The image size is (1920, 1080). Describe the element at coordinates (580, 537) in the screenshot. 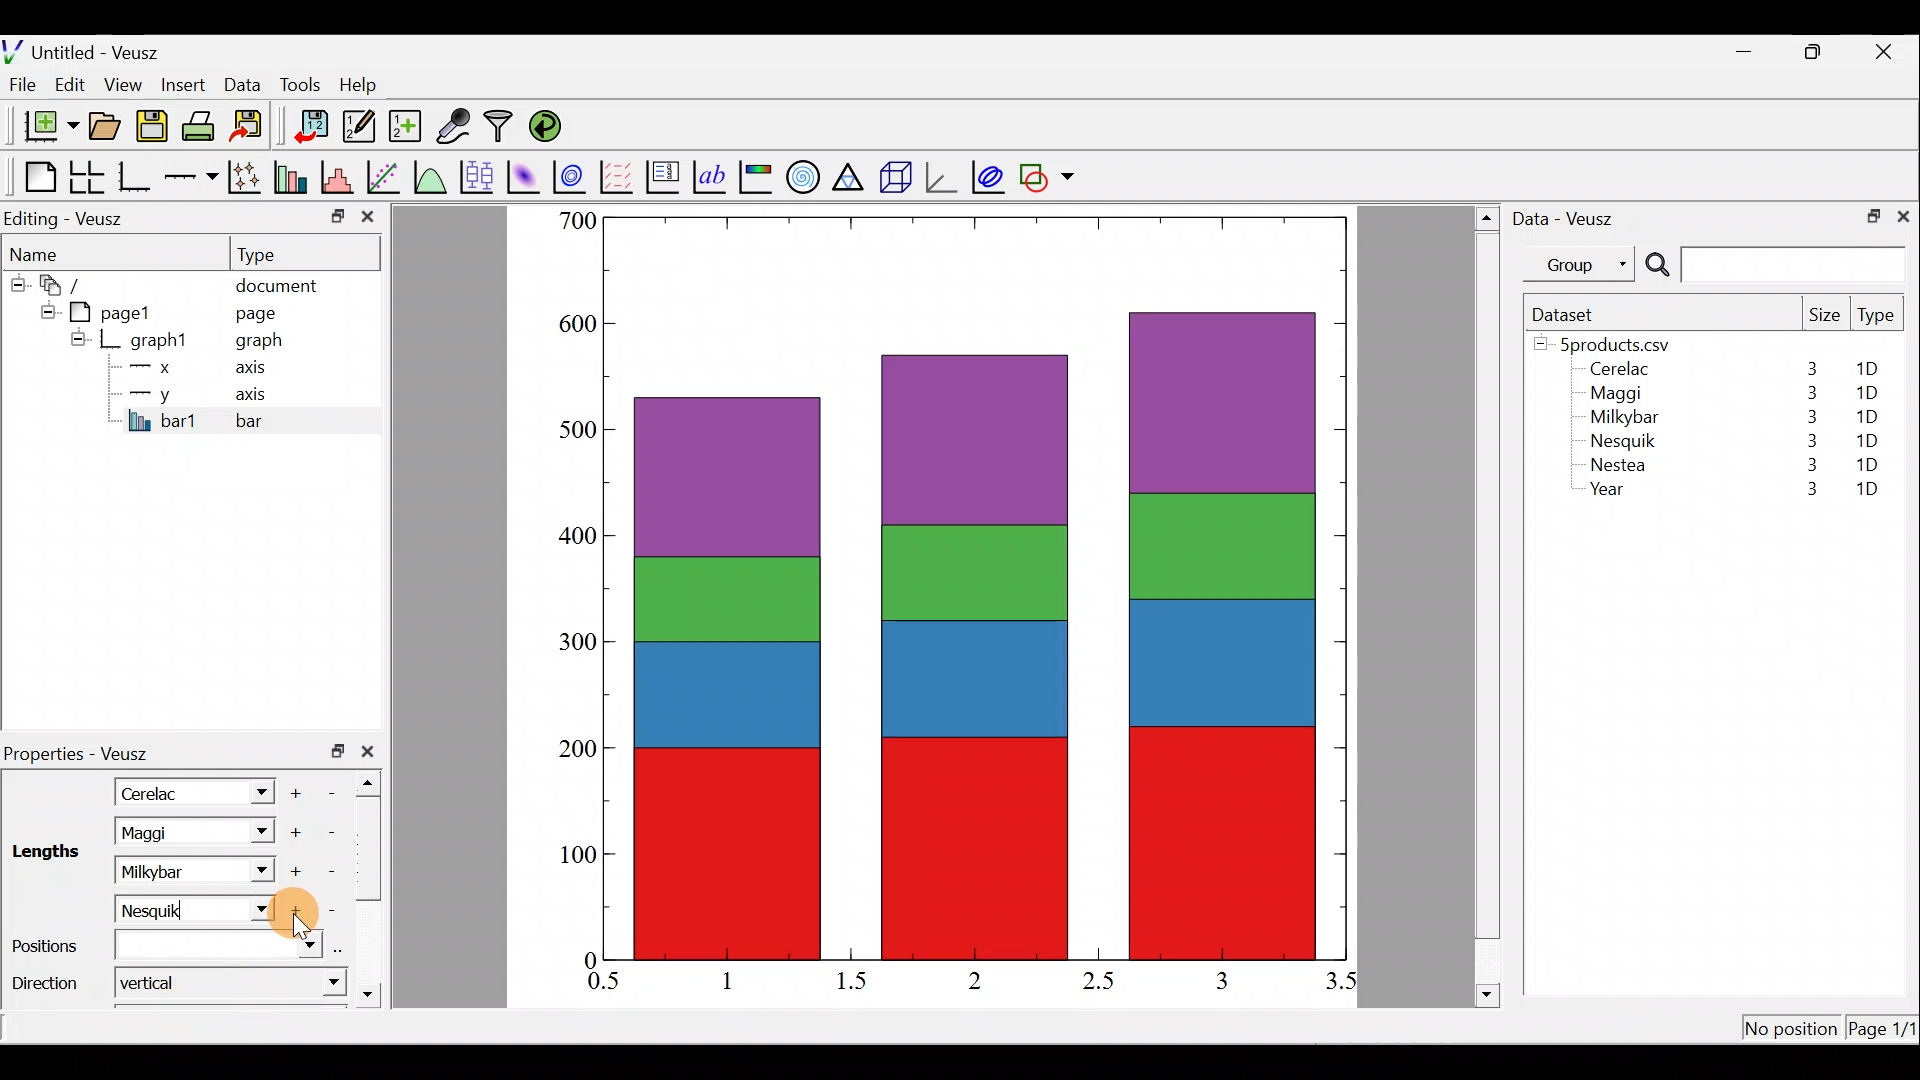

I see `400` at that location.